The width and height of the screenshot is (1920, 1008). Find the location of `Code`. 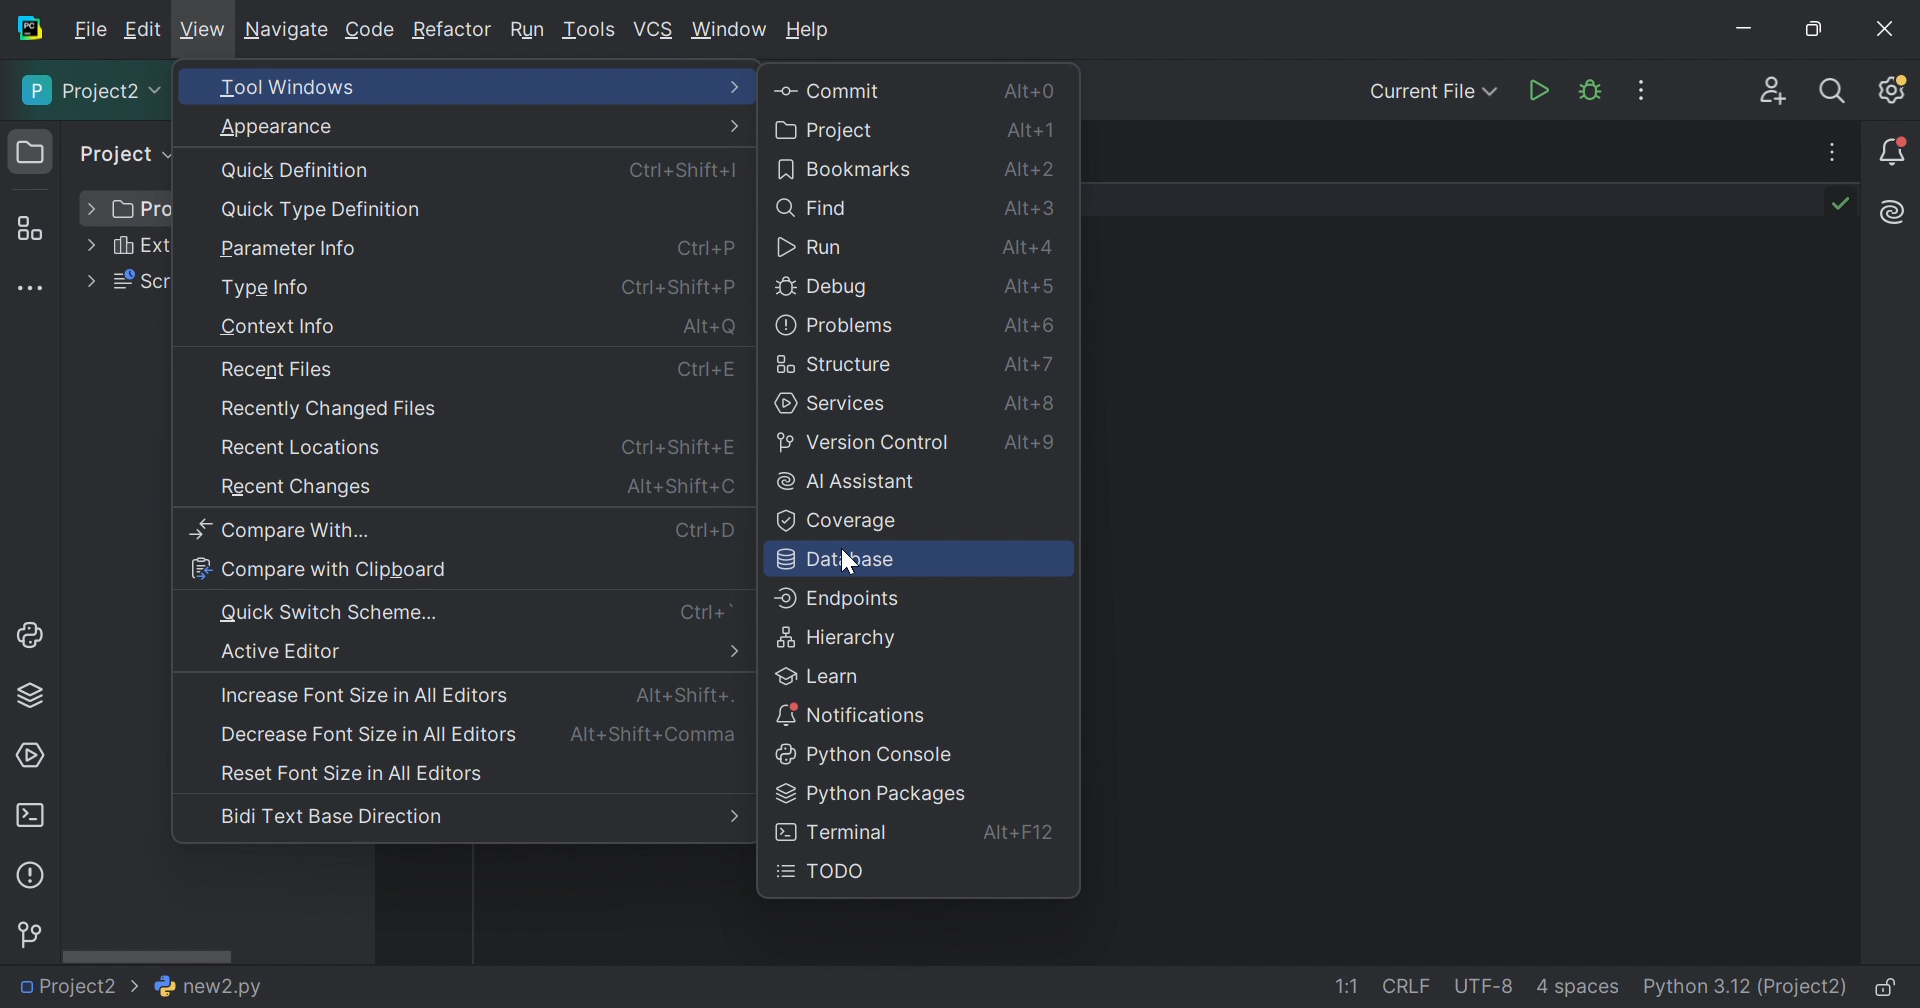

Code is located at coordinates (371, 30).